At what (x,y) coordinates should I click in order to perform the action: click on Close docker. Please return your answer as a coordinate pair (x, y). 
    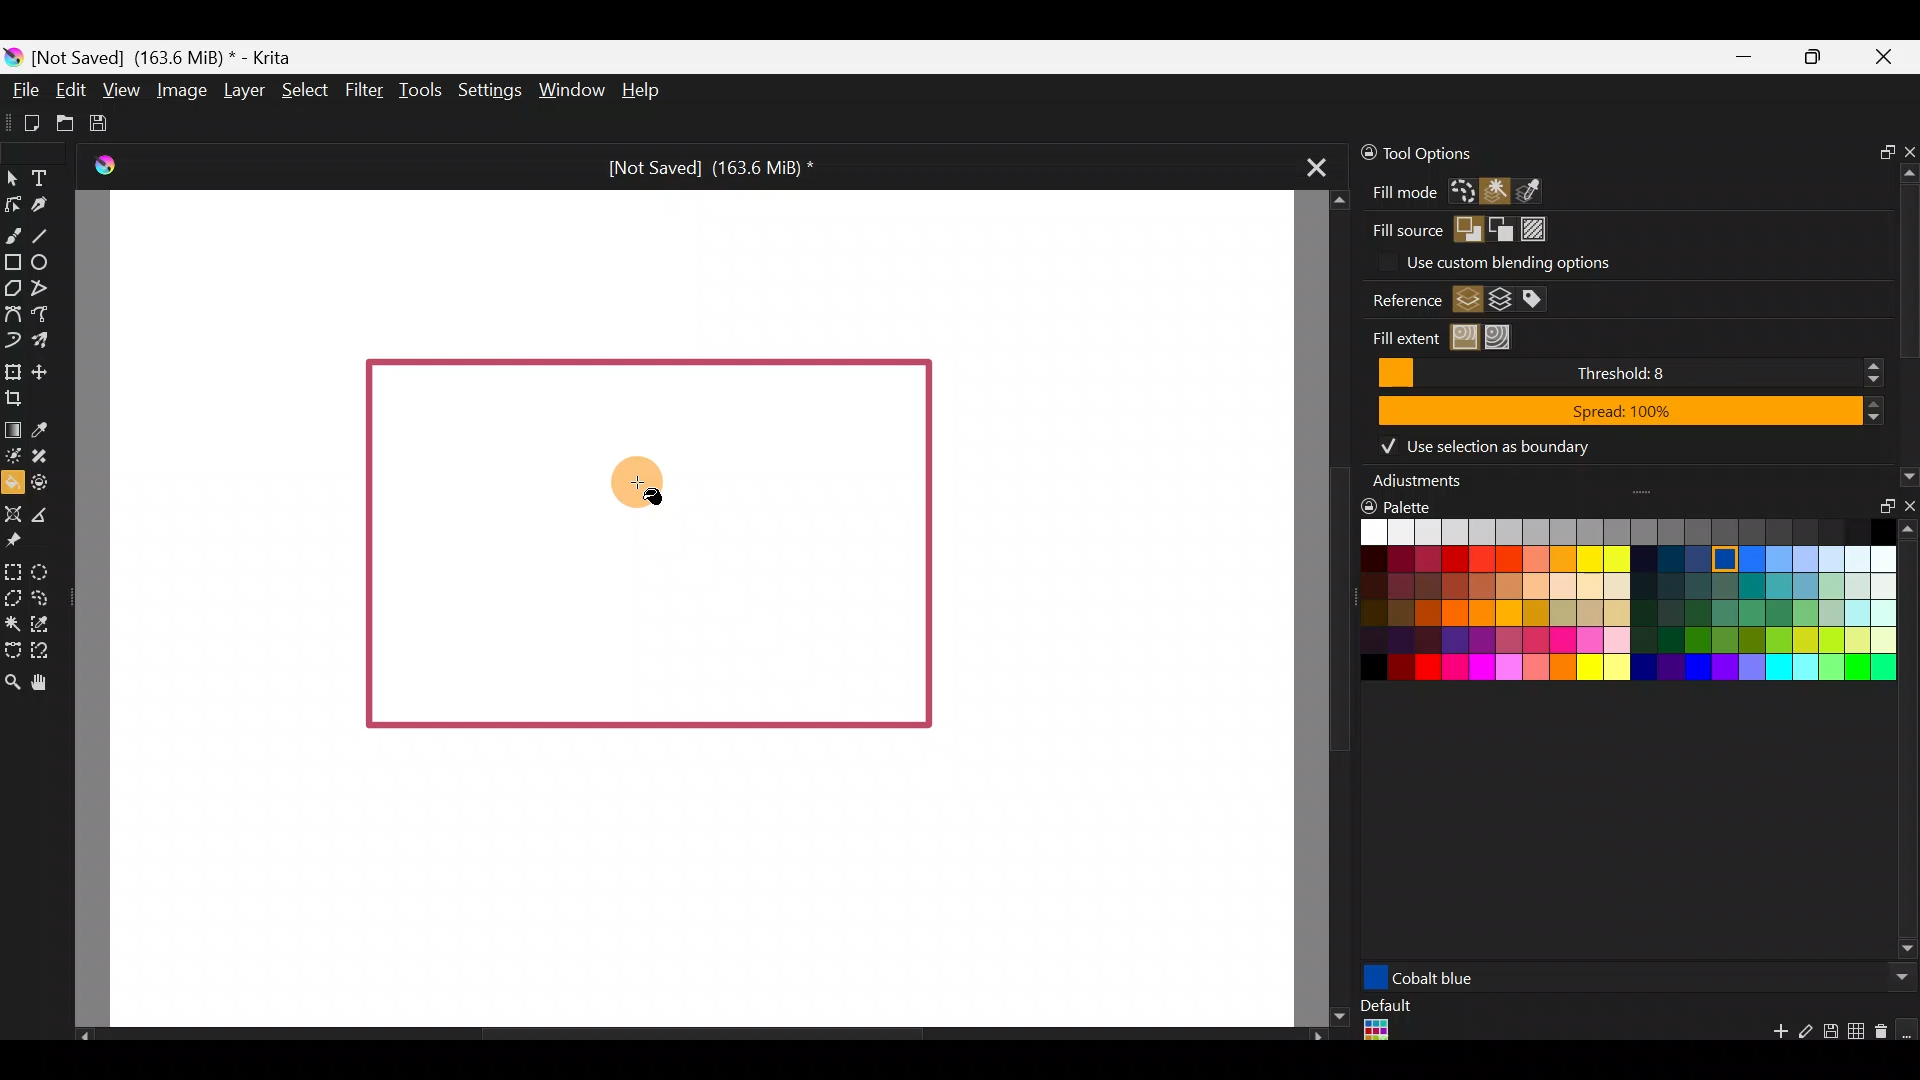
    Looking at the image, I should click on (1907, 510).